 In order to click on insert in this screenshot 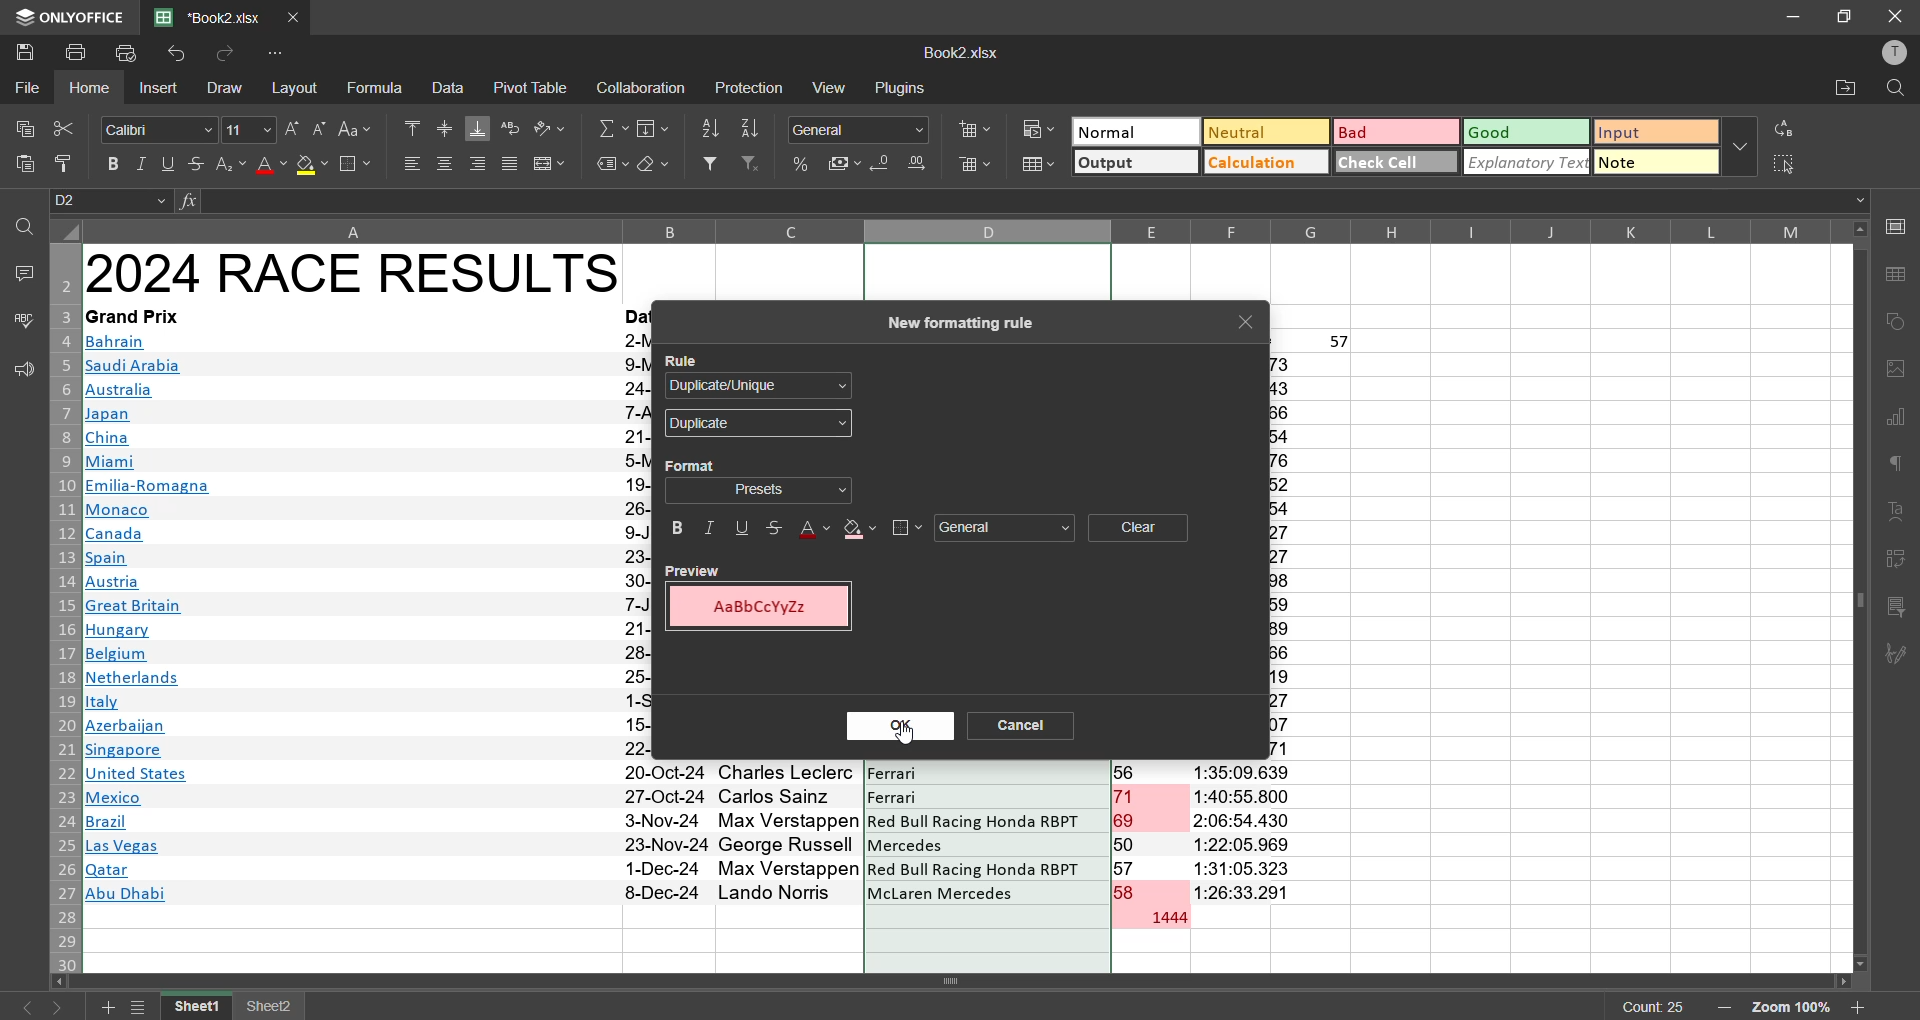, I will do `click(160, 90)`.